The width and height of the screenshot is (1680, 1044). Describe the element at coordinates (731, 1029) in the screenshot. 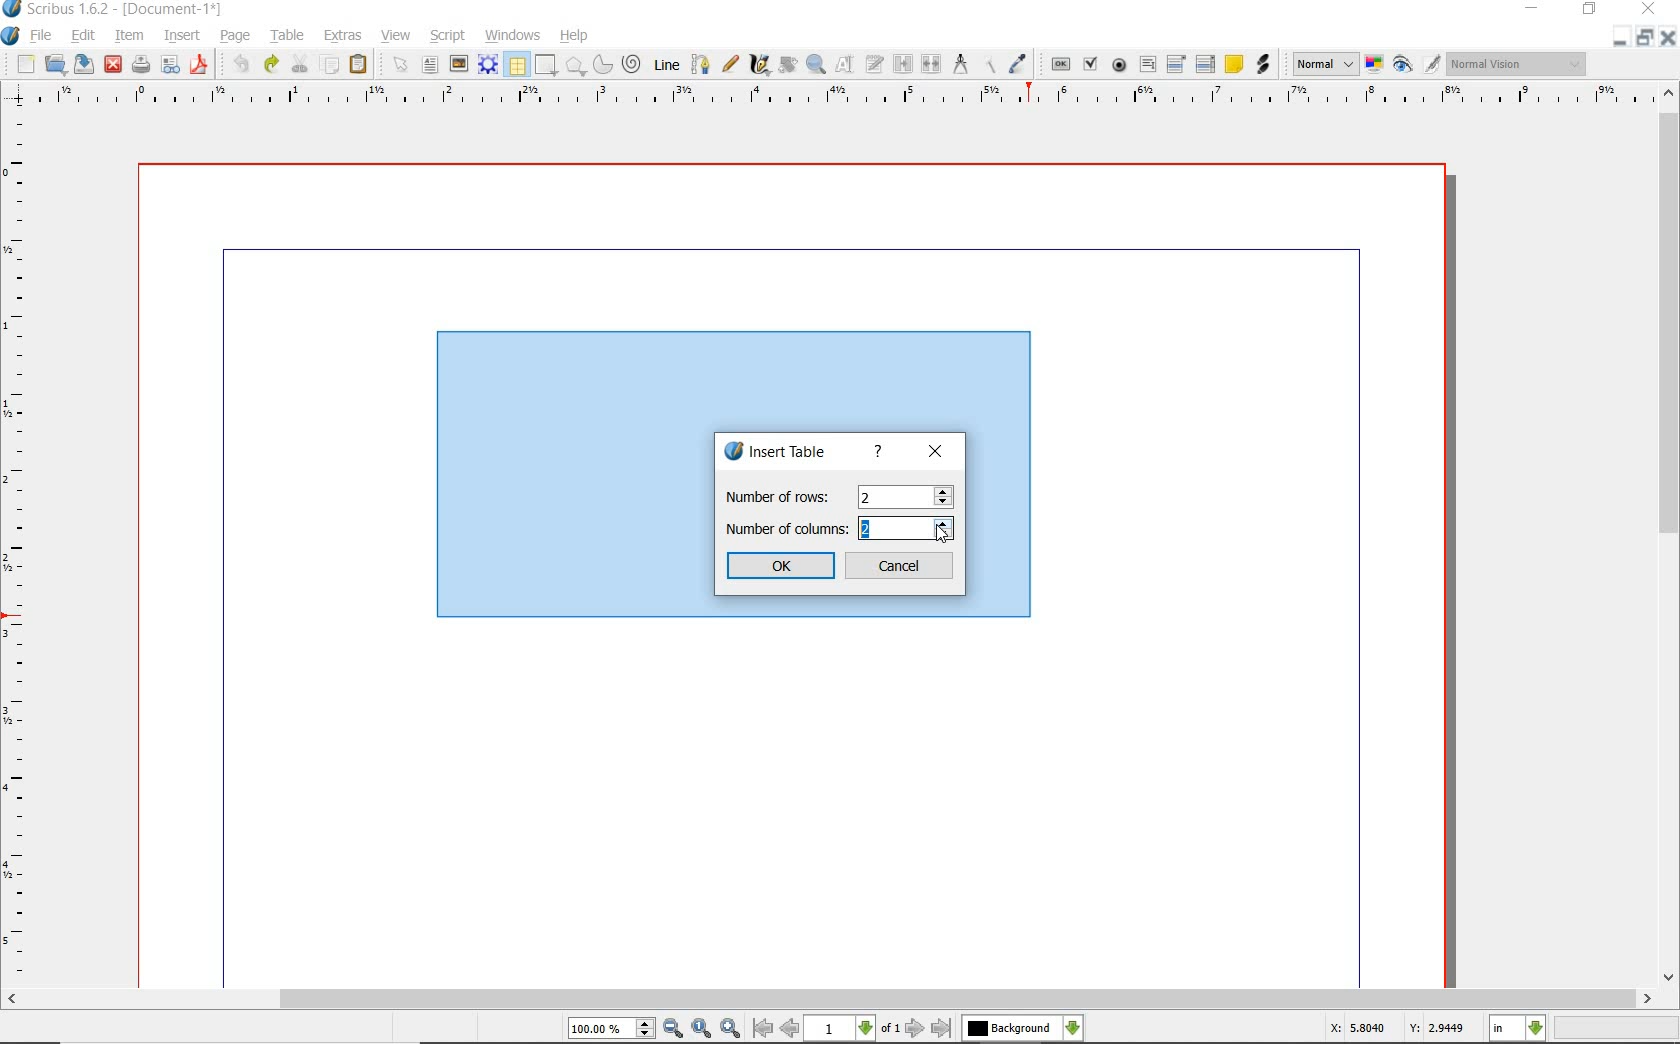

I see `zoom in` at that location.